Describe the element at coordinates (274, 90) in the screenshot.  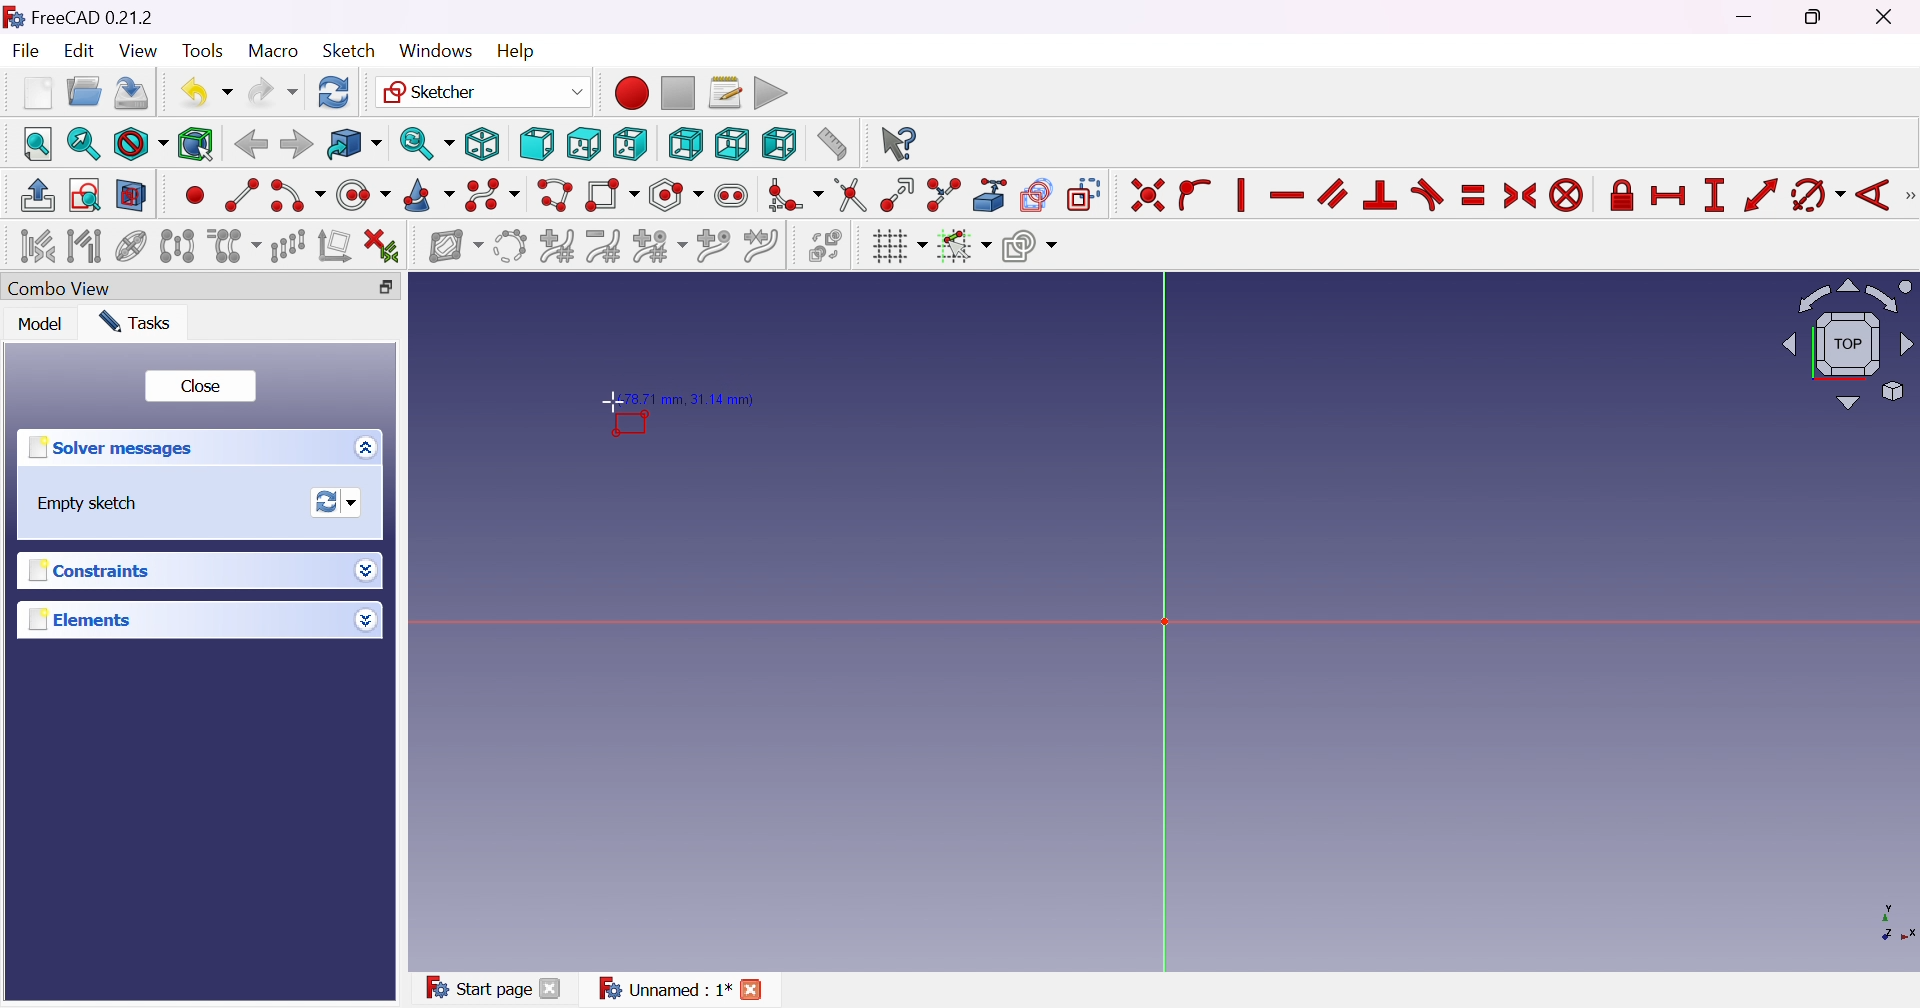
I see `Redo` at that location.